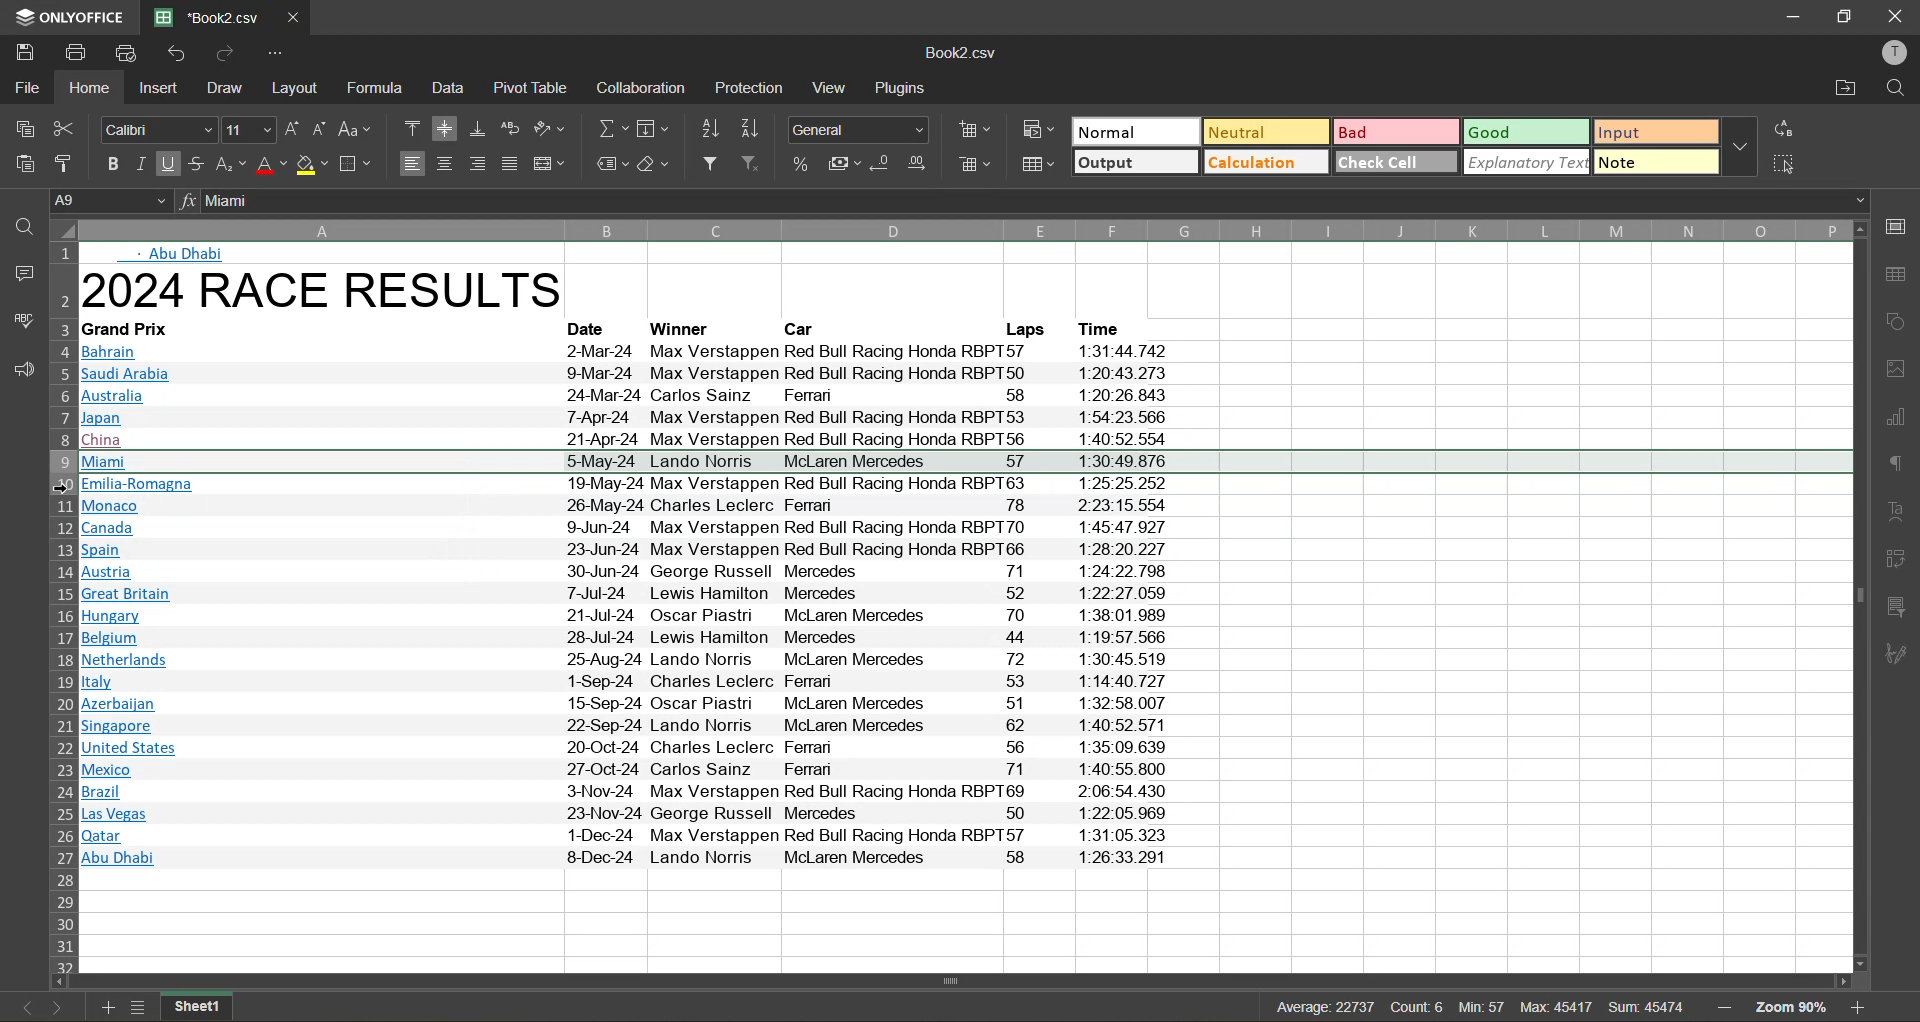  Describe the element at coordinates (169, 164) in the screenshot. I see `underline` at that location.